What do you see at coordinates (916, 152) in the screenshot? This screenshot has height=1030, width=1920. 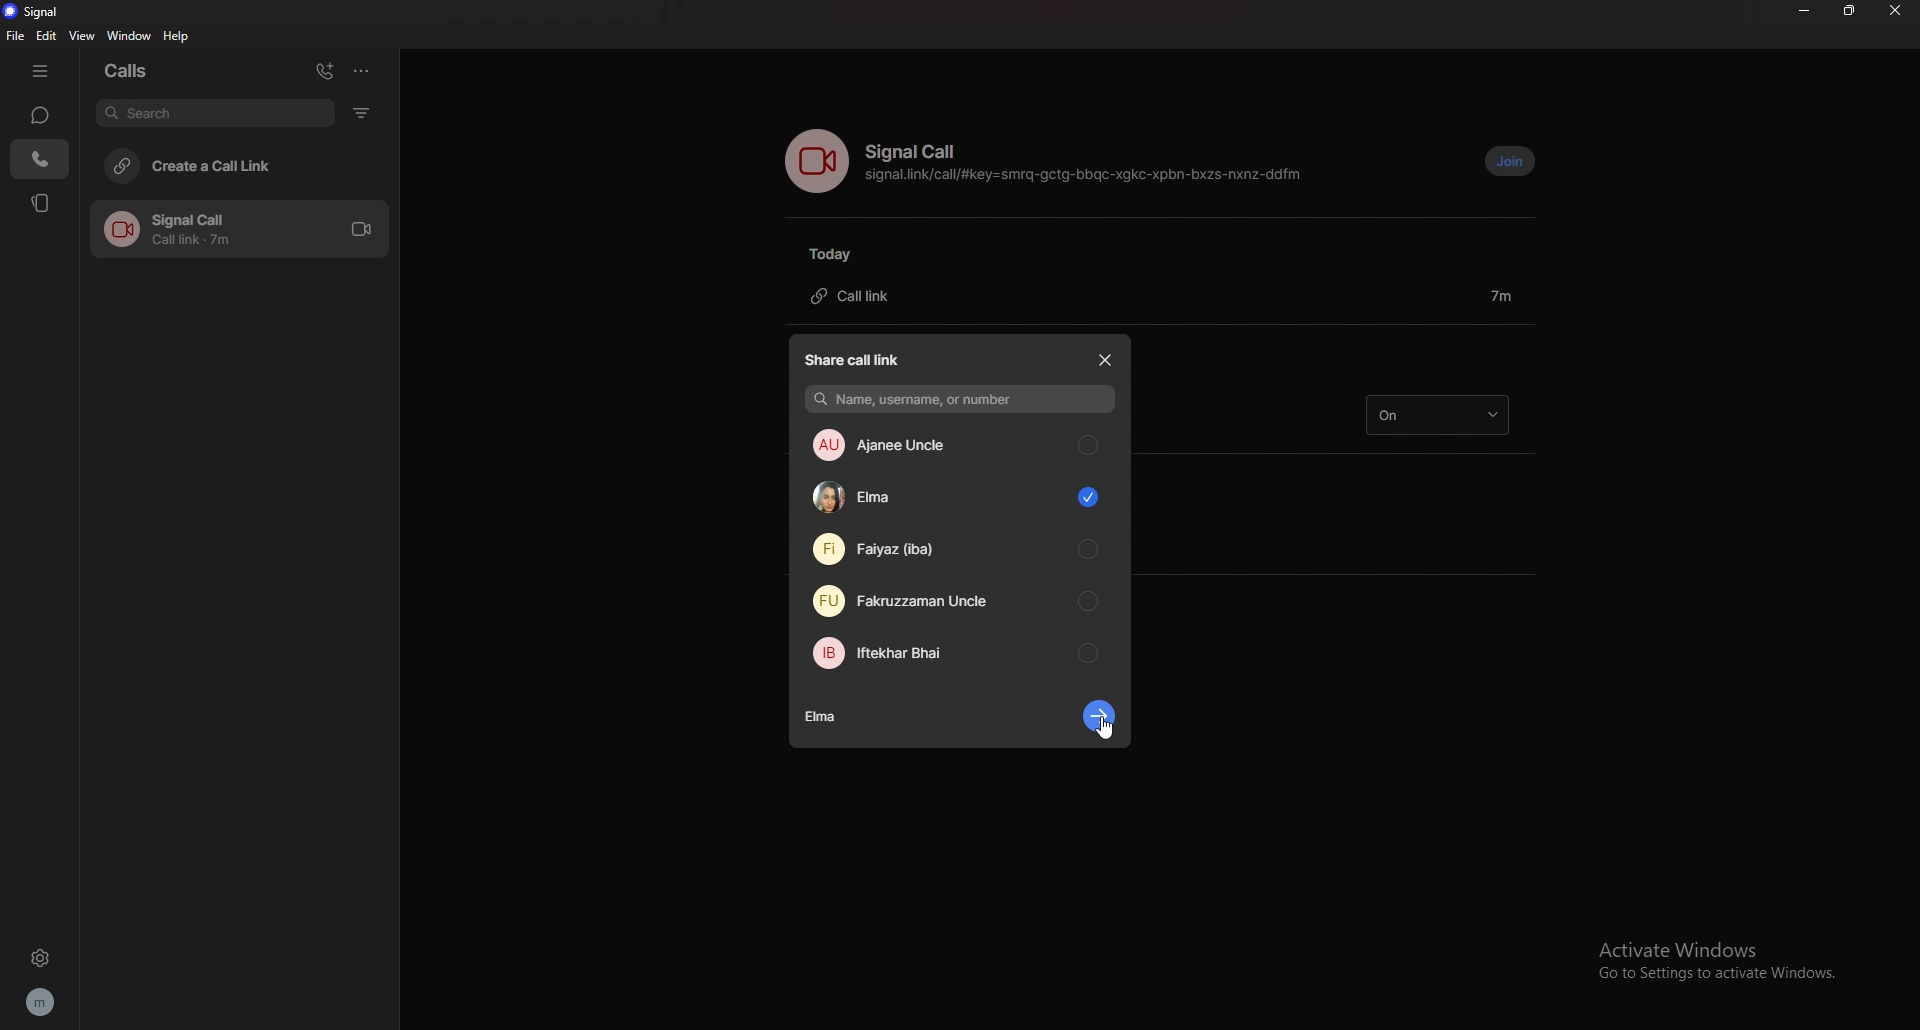 I see `signal call` at bounding box center [916, 152].